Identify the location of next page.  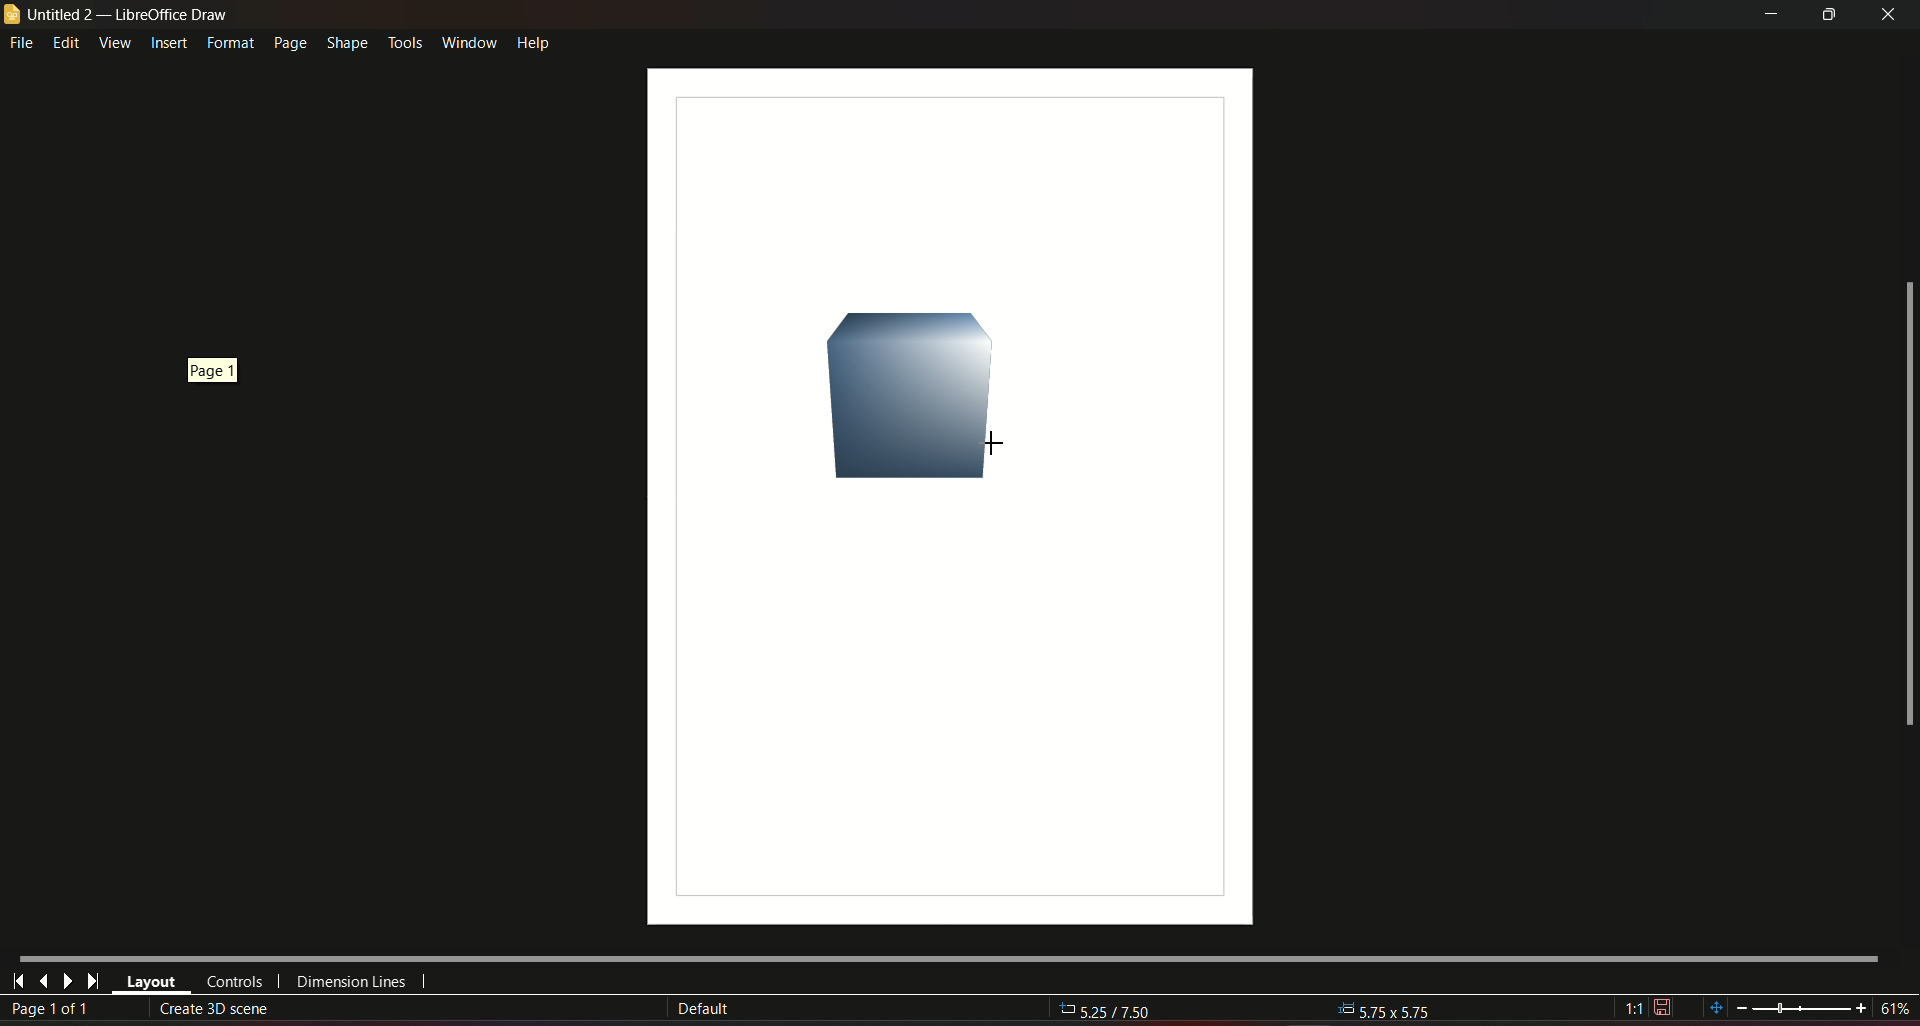
(67, 981).